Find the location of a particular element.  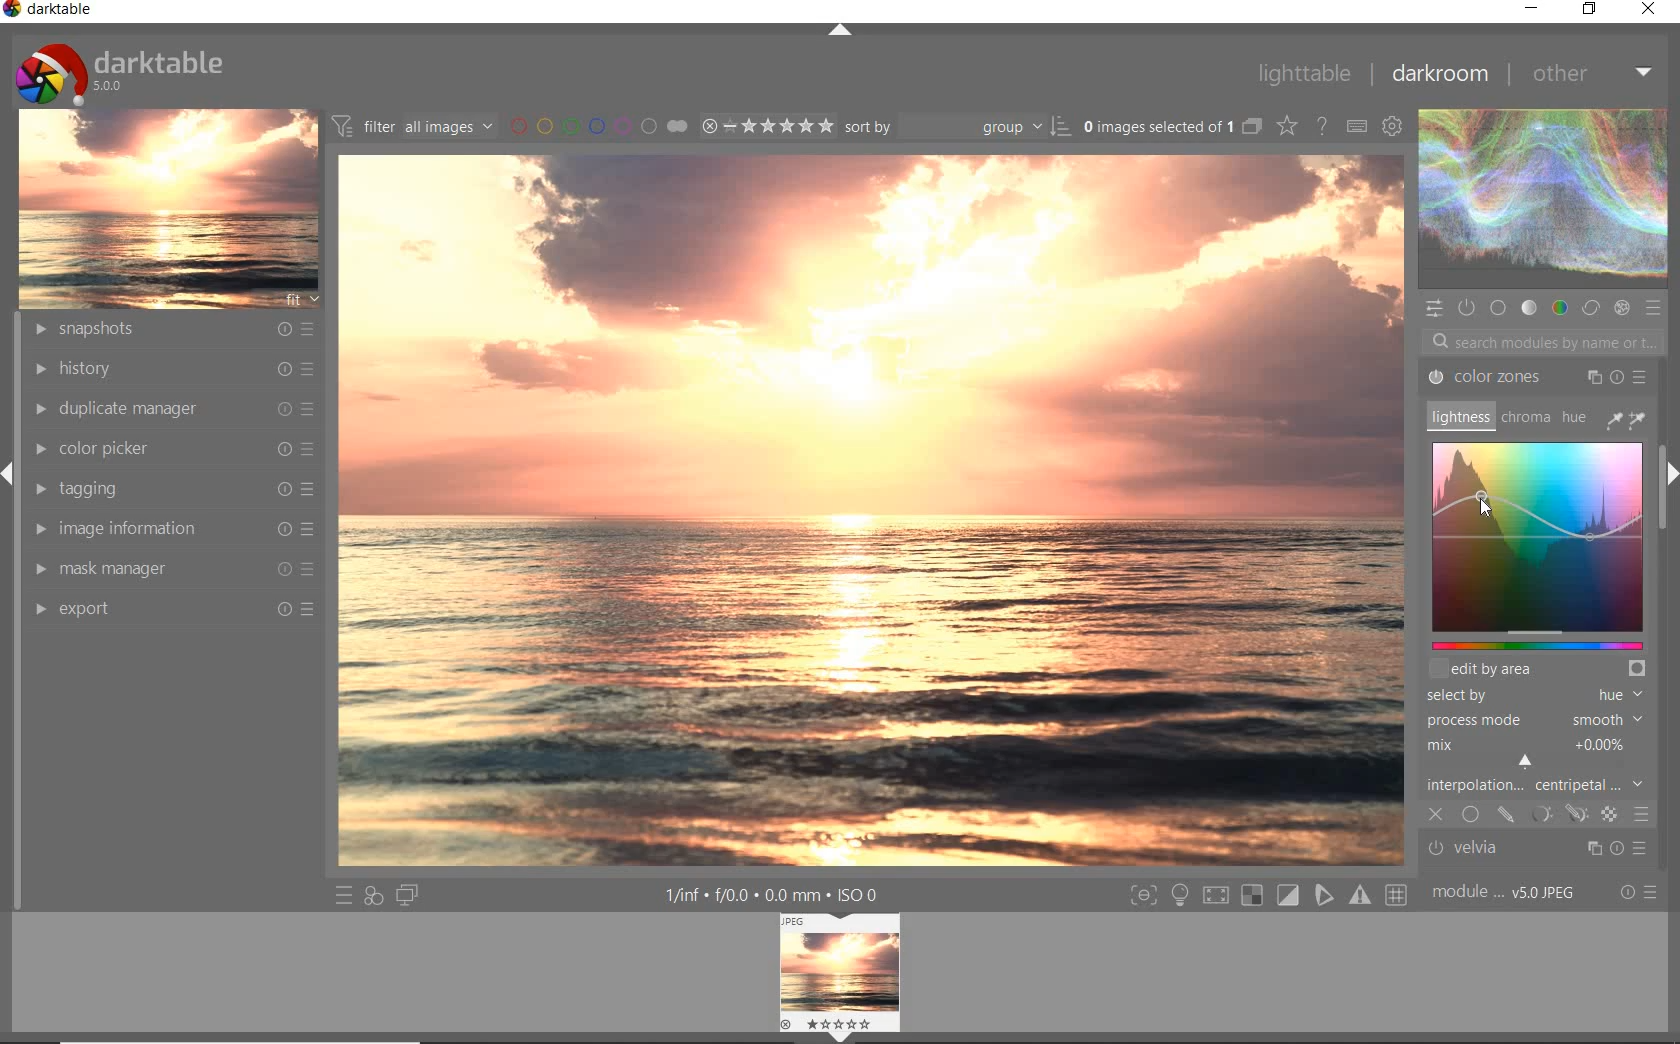

CURSOR POSITION is located at coordinates (1481, 502).